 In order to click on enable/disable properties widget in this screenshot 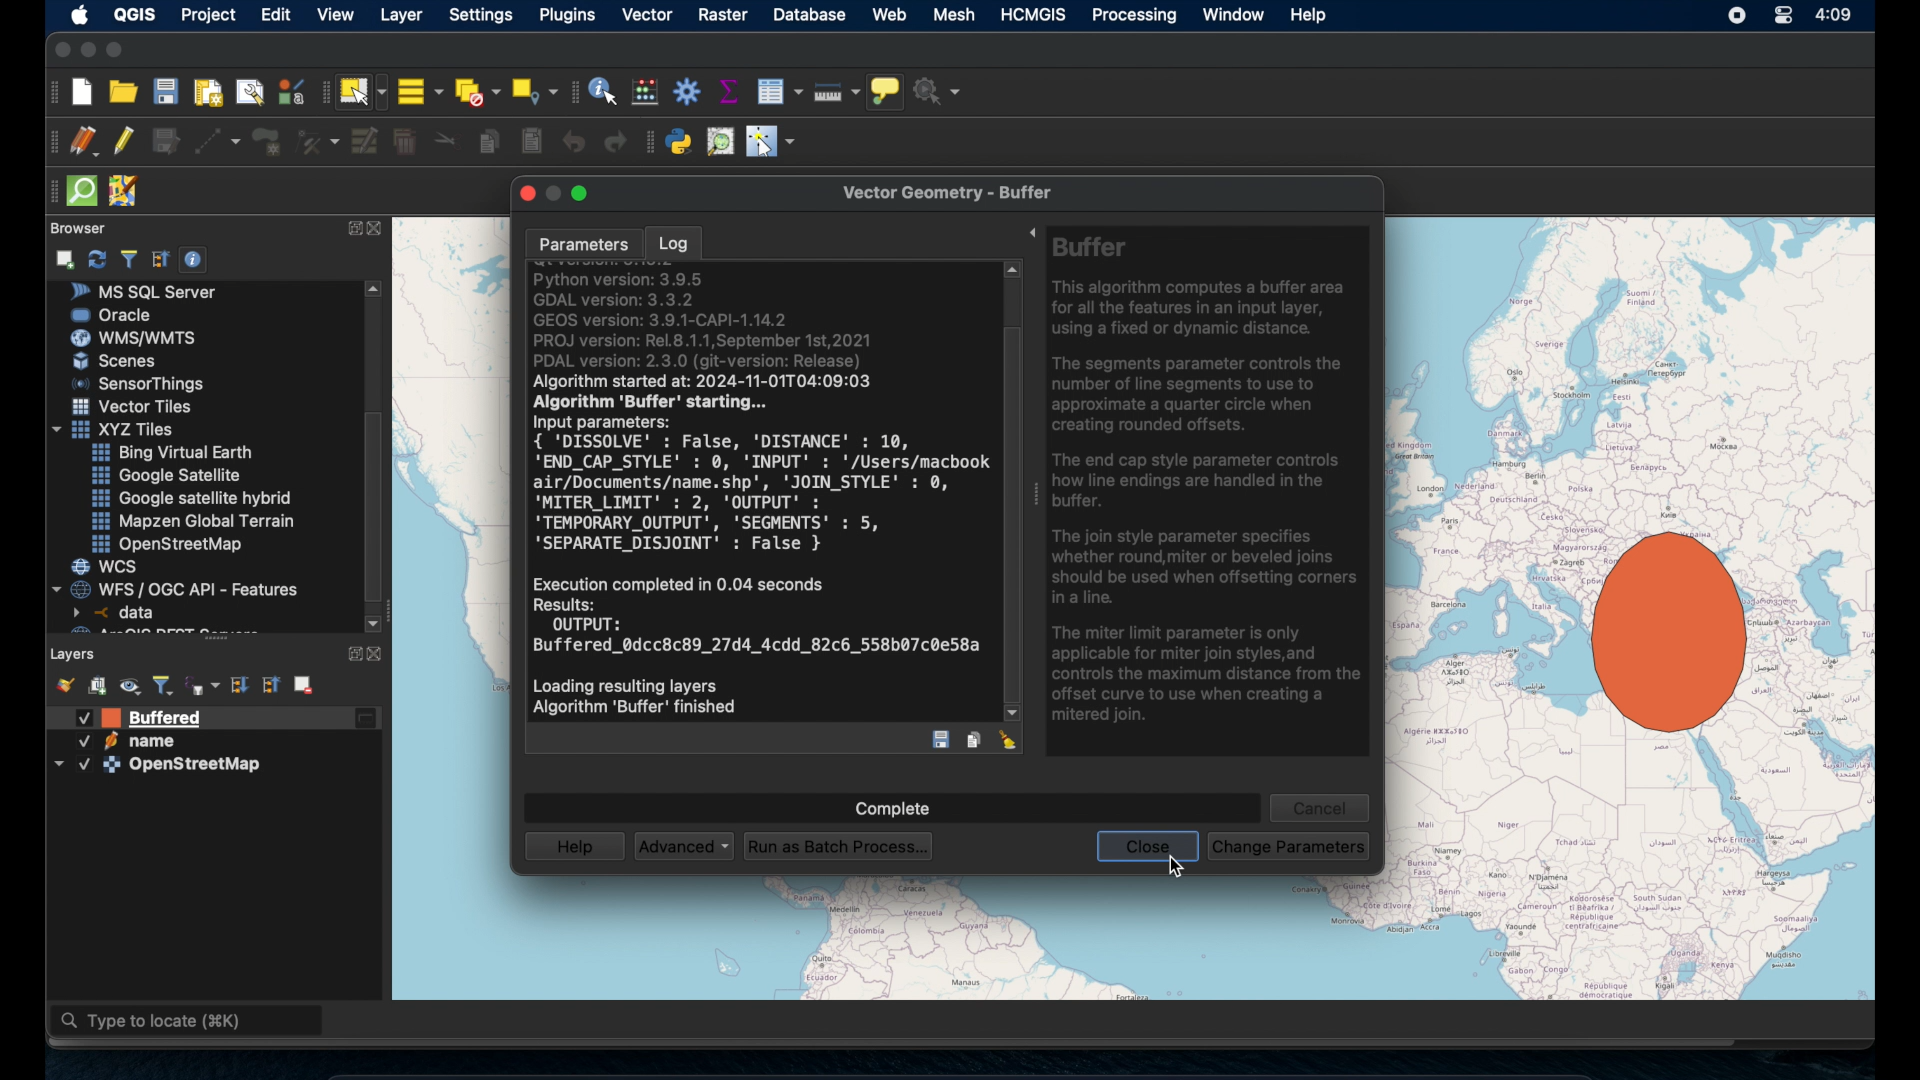, I will do `click(197, 260)`.